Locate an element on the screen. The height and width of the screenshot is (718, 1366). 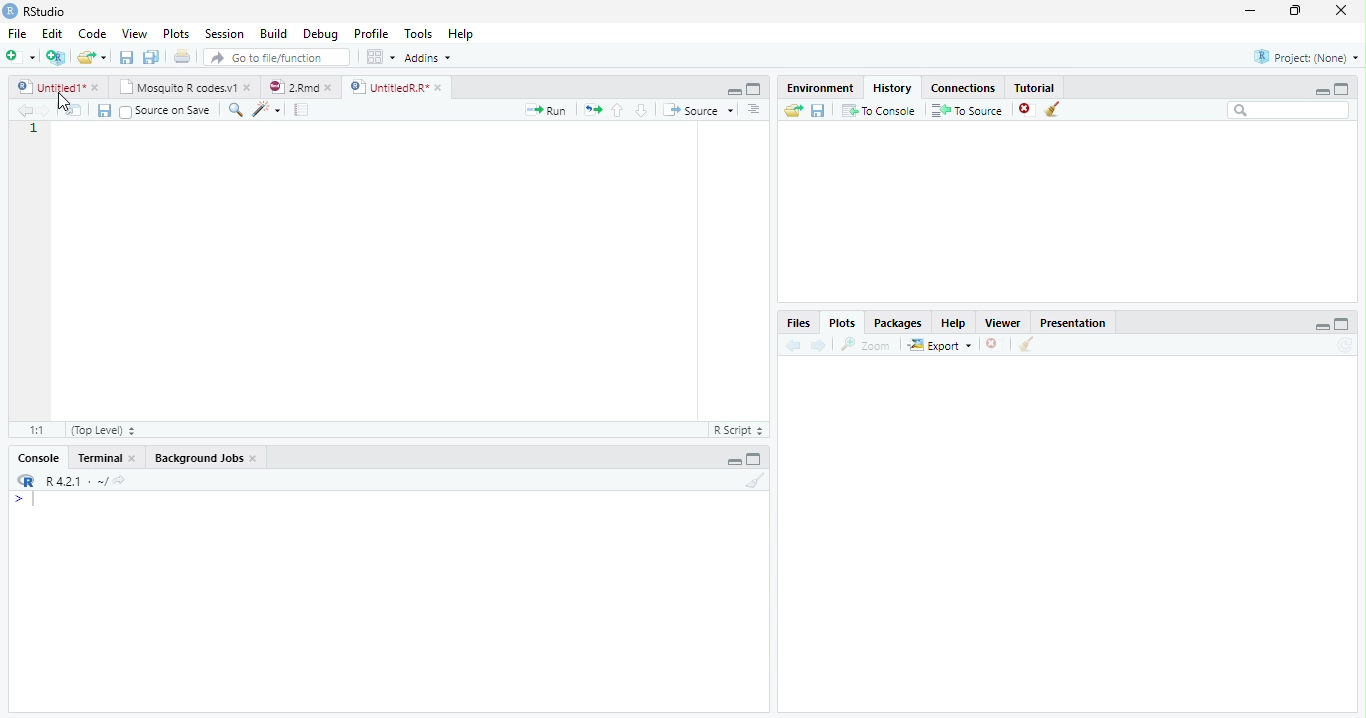
Zoom is located at coordinates (866, 345).